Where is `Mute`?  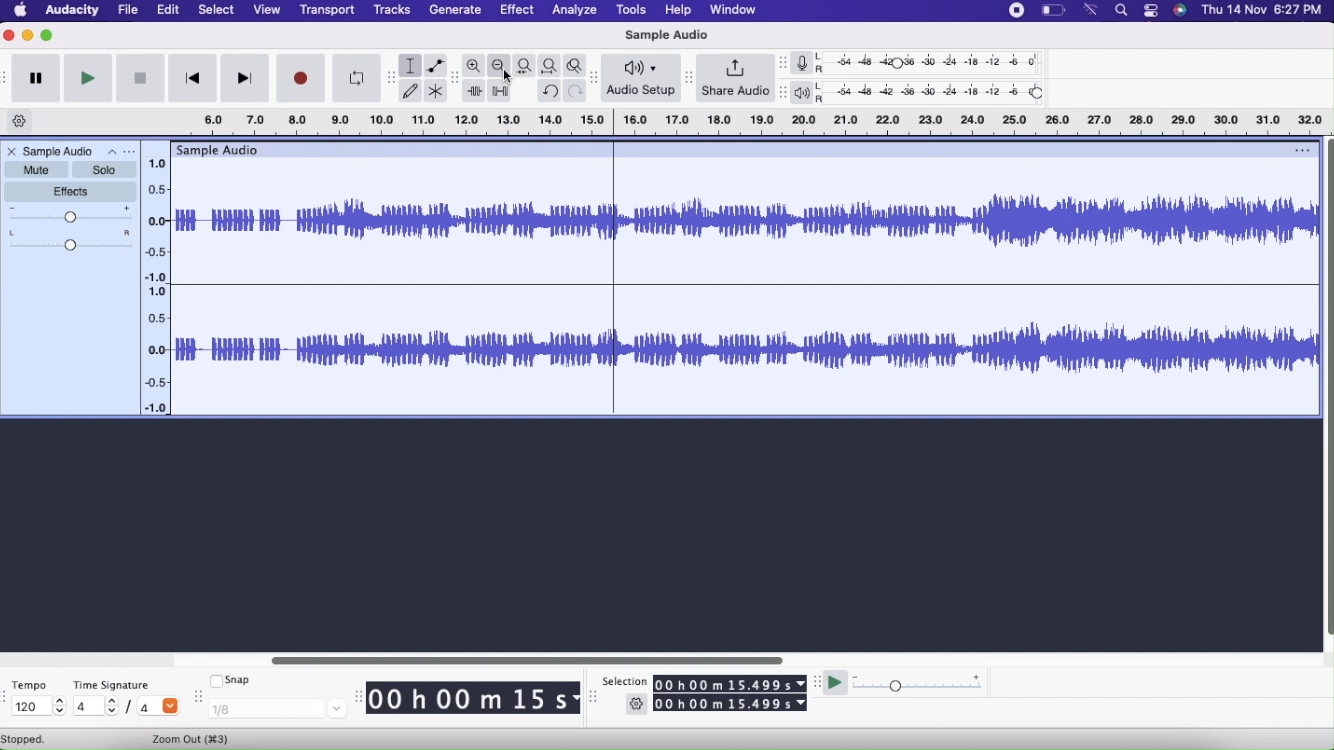 Mute is located at coordinates (36, 169).